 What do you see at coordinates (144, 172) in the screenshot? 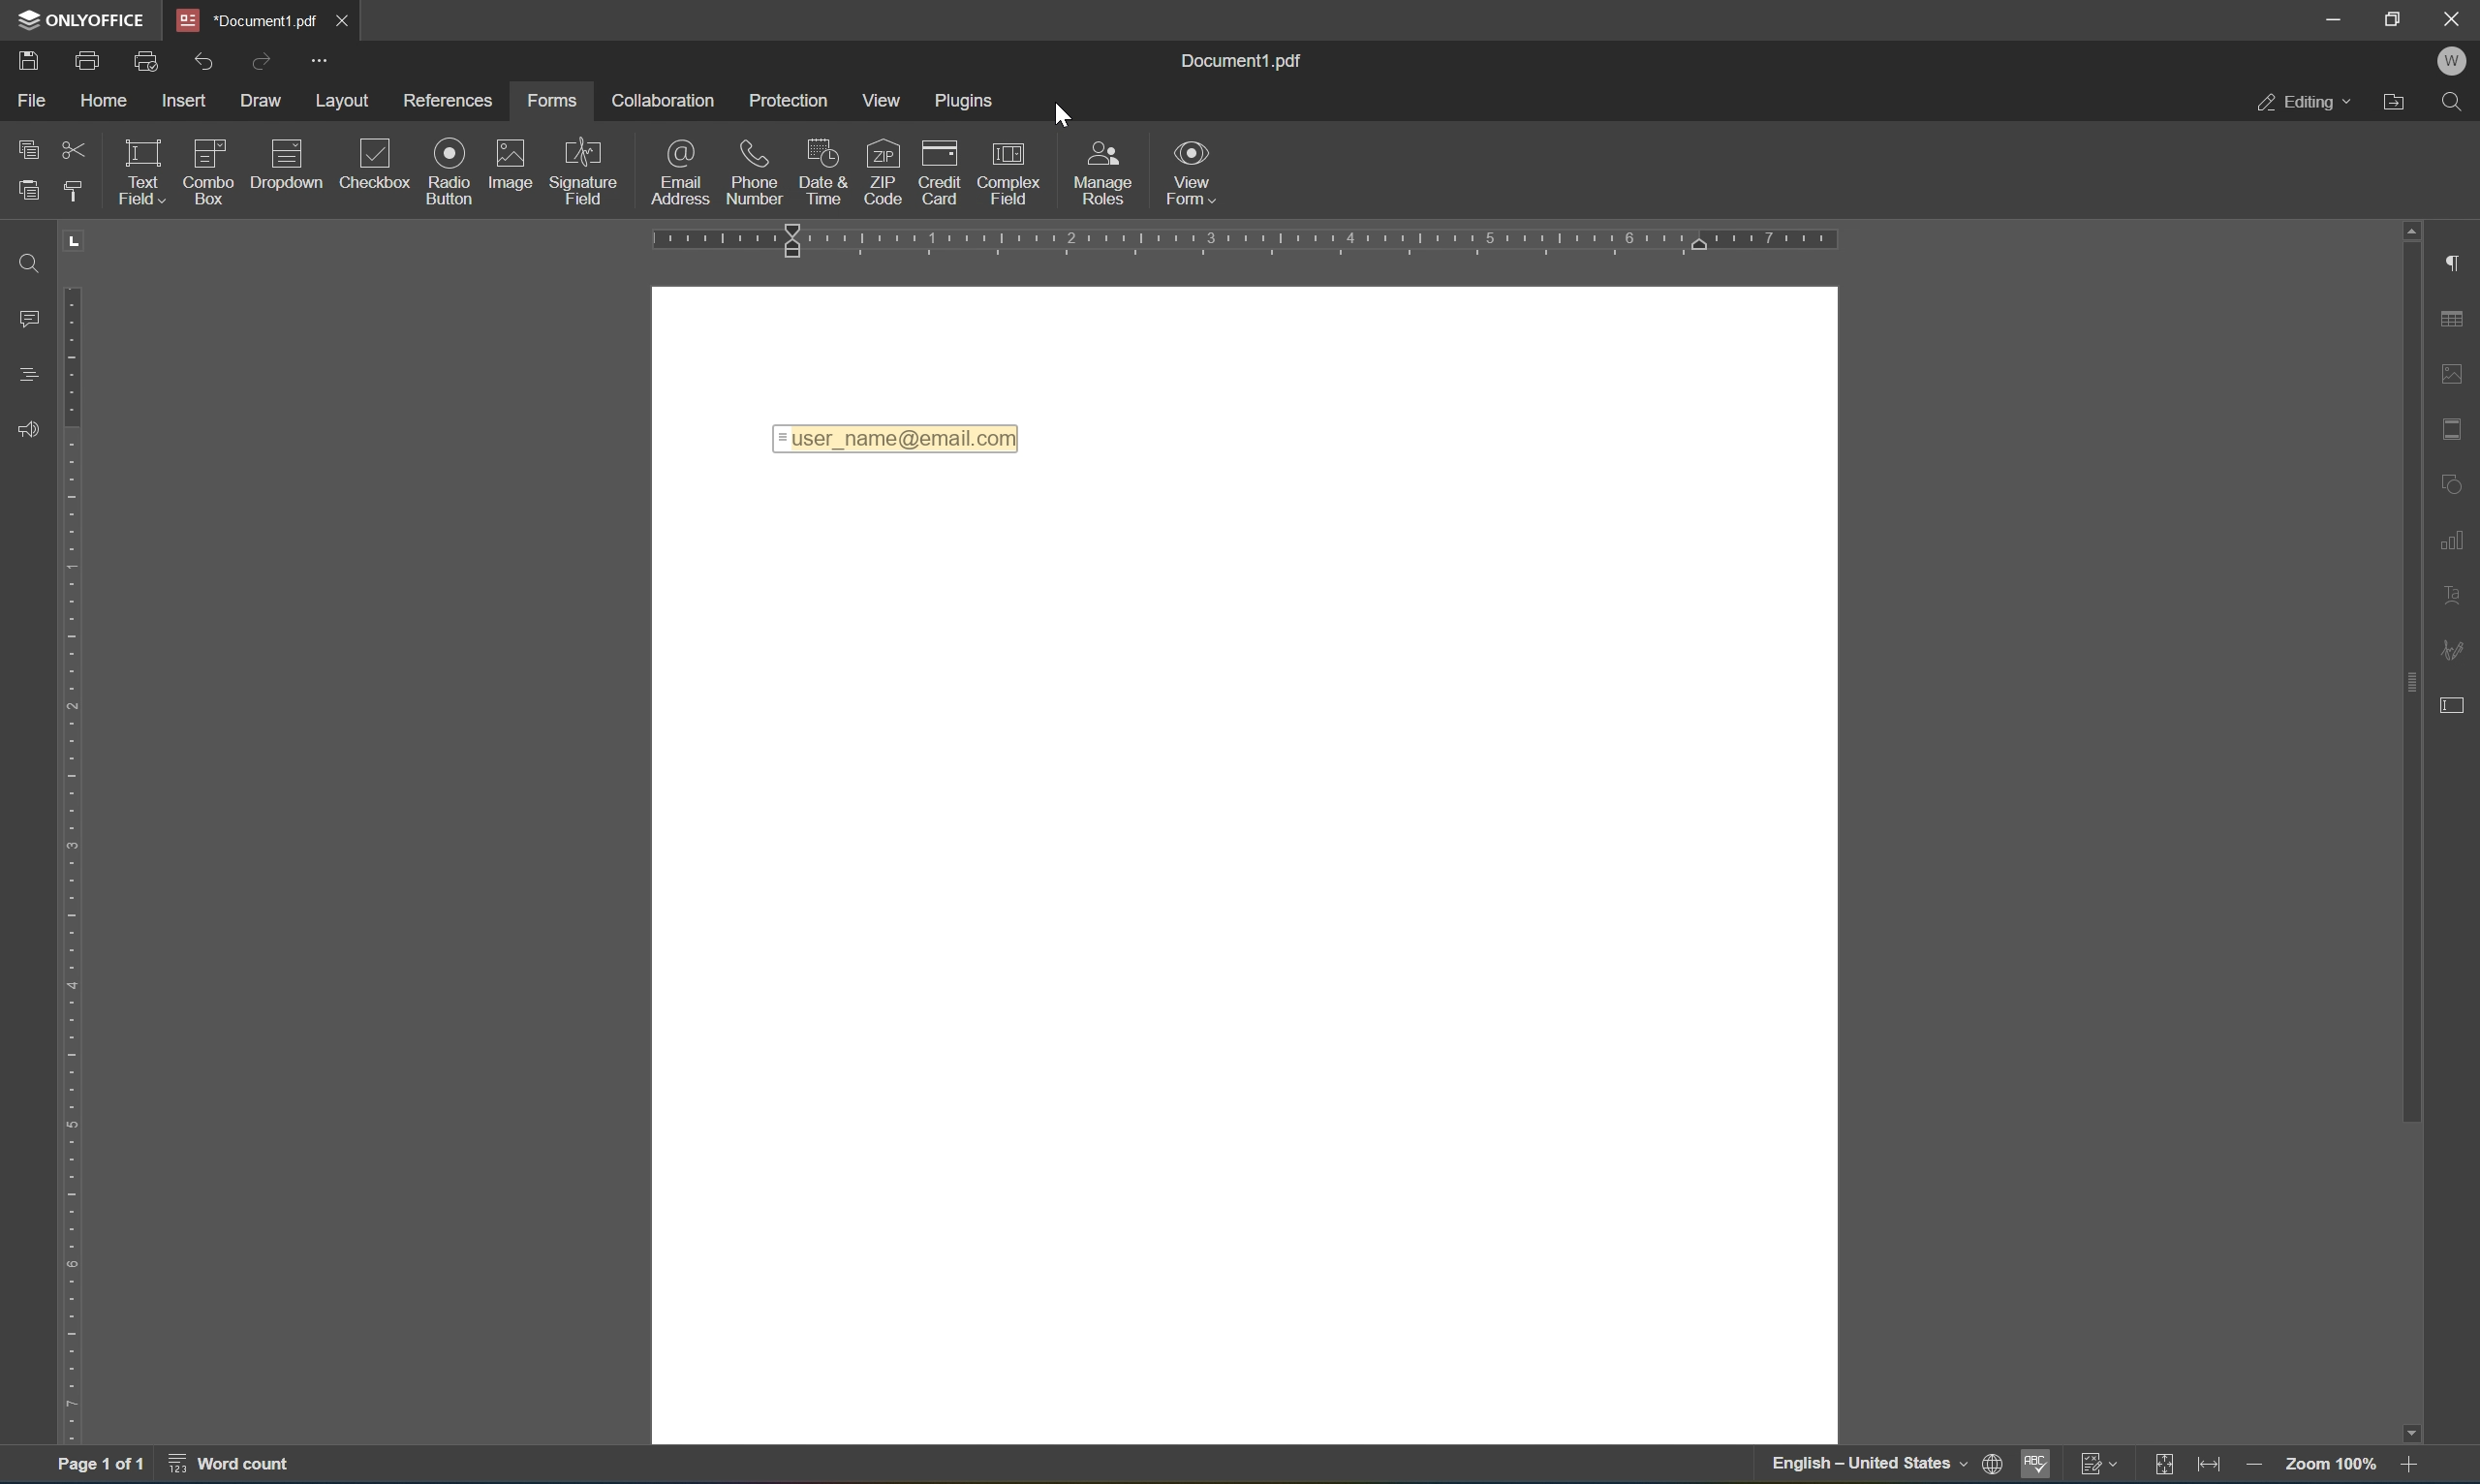
I see `text field` at bounding box center [144, 172].